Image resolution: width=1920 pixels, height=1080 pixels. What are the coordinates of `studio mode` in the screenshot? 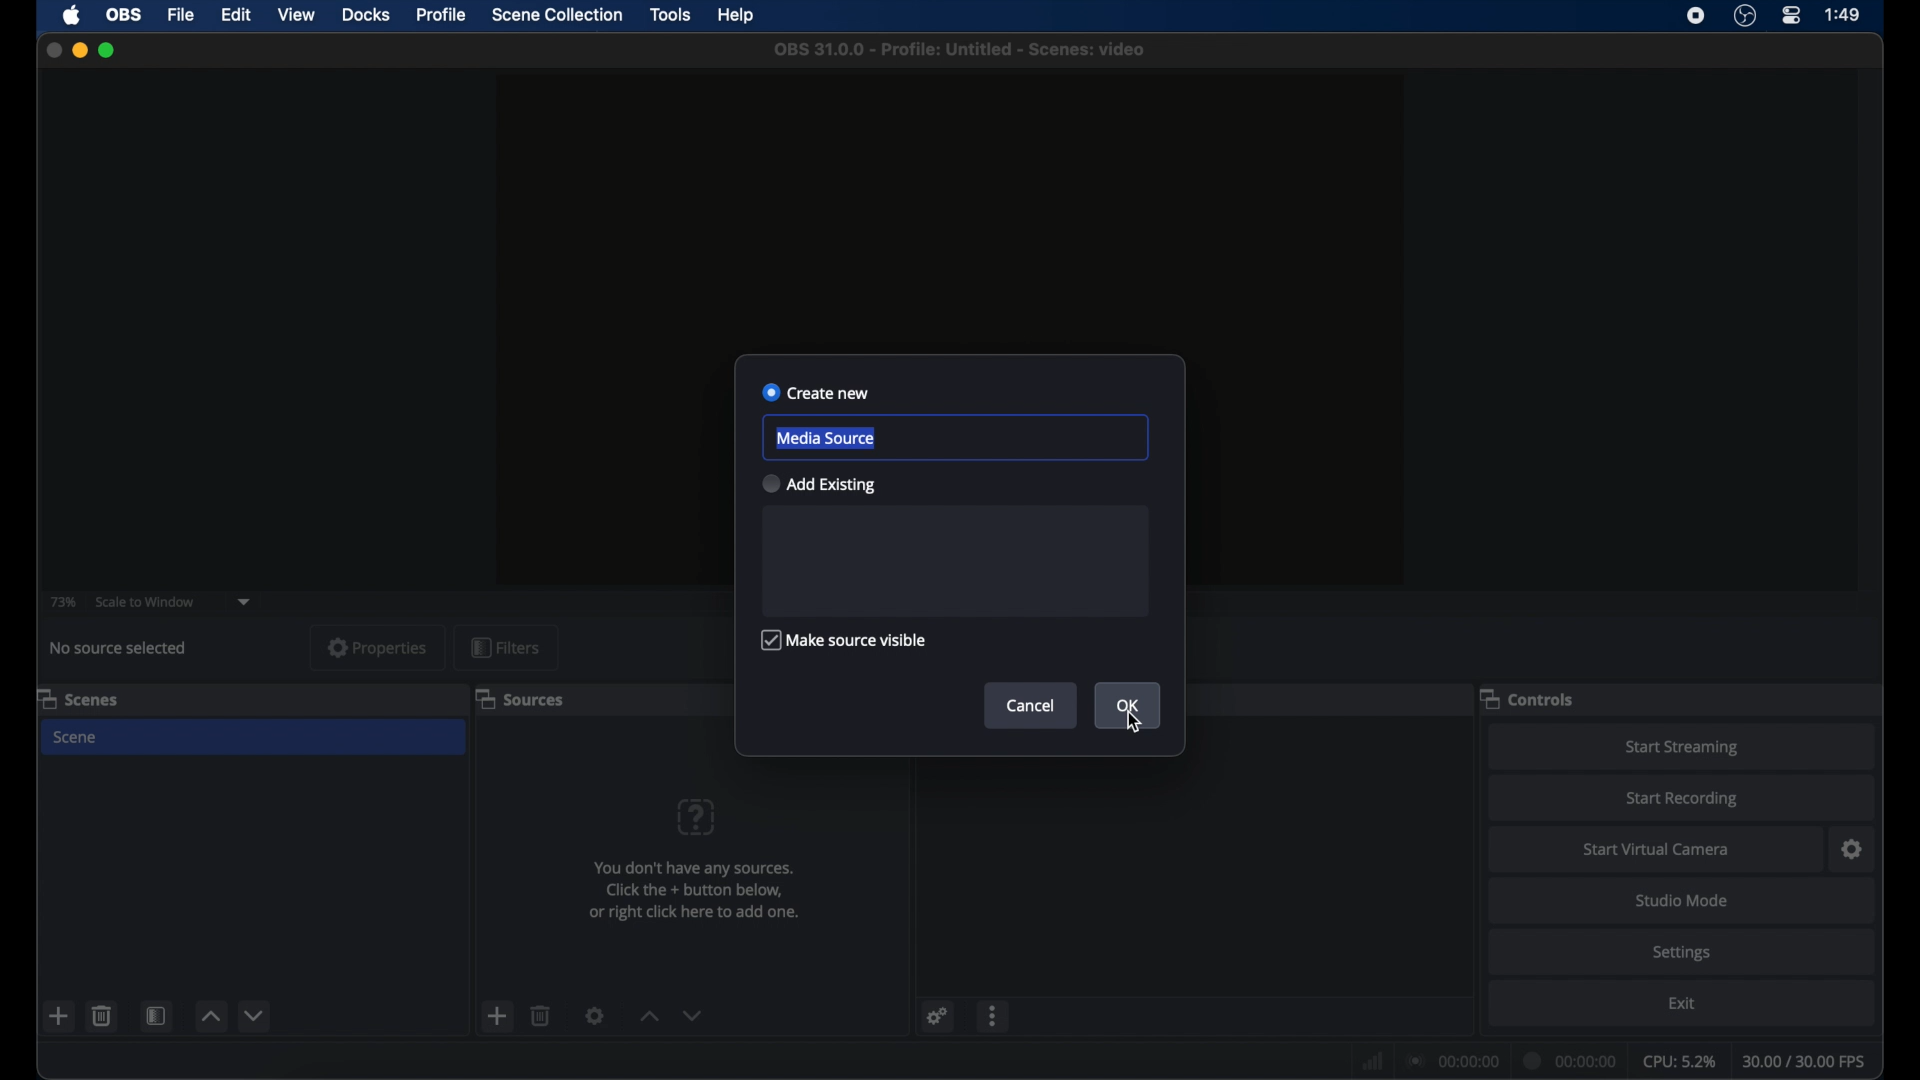 It's located at (1684, 901).